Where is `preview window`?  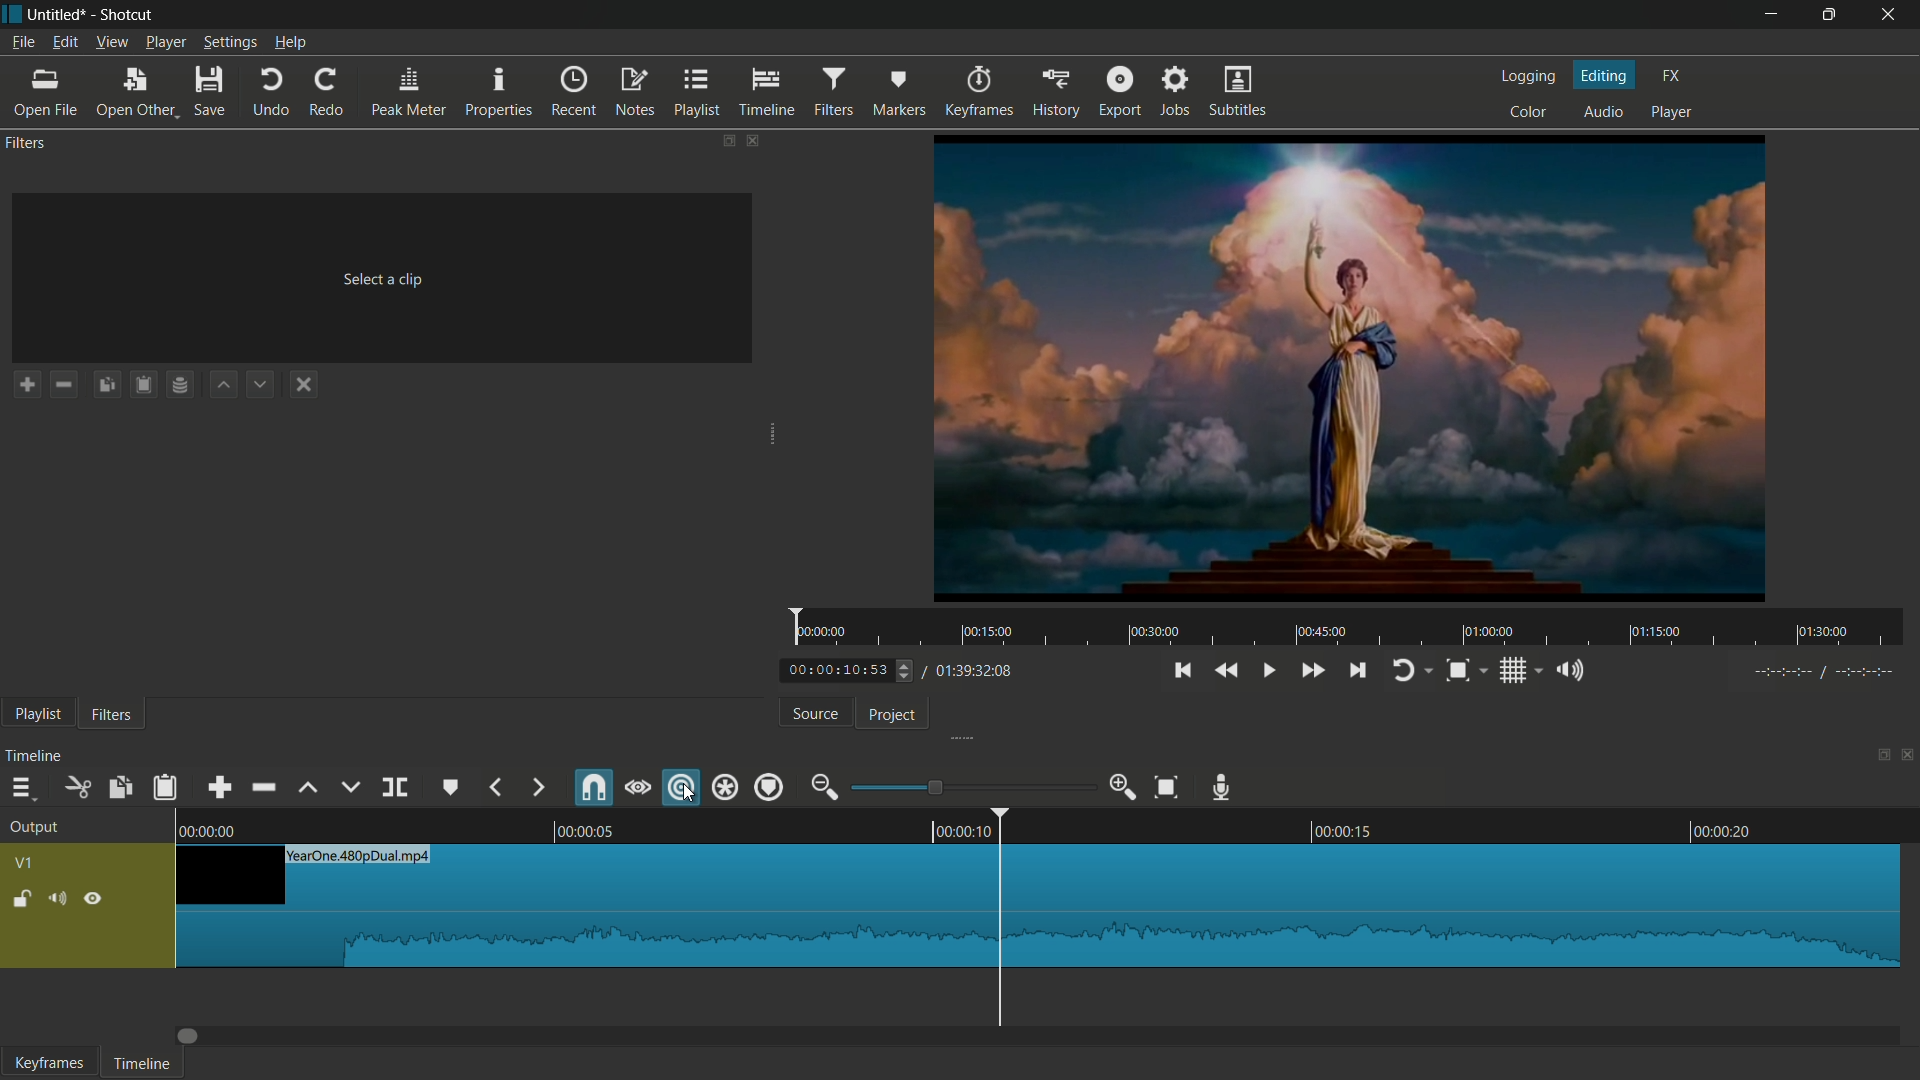
preview window is located at coordinates (1352, 368).